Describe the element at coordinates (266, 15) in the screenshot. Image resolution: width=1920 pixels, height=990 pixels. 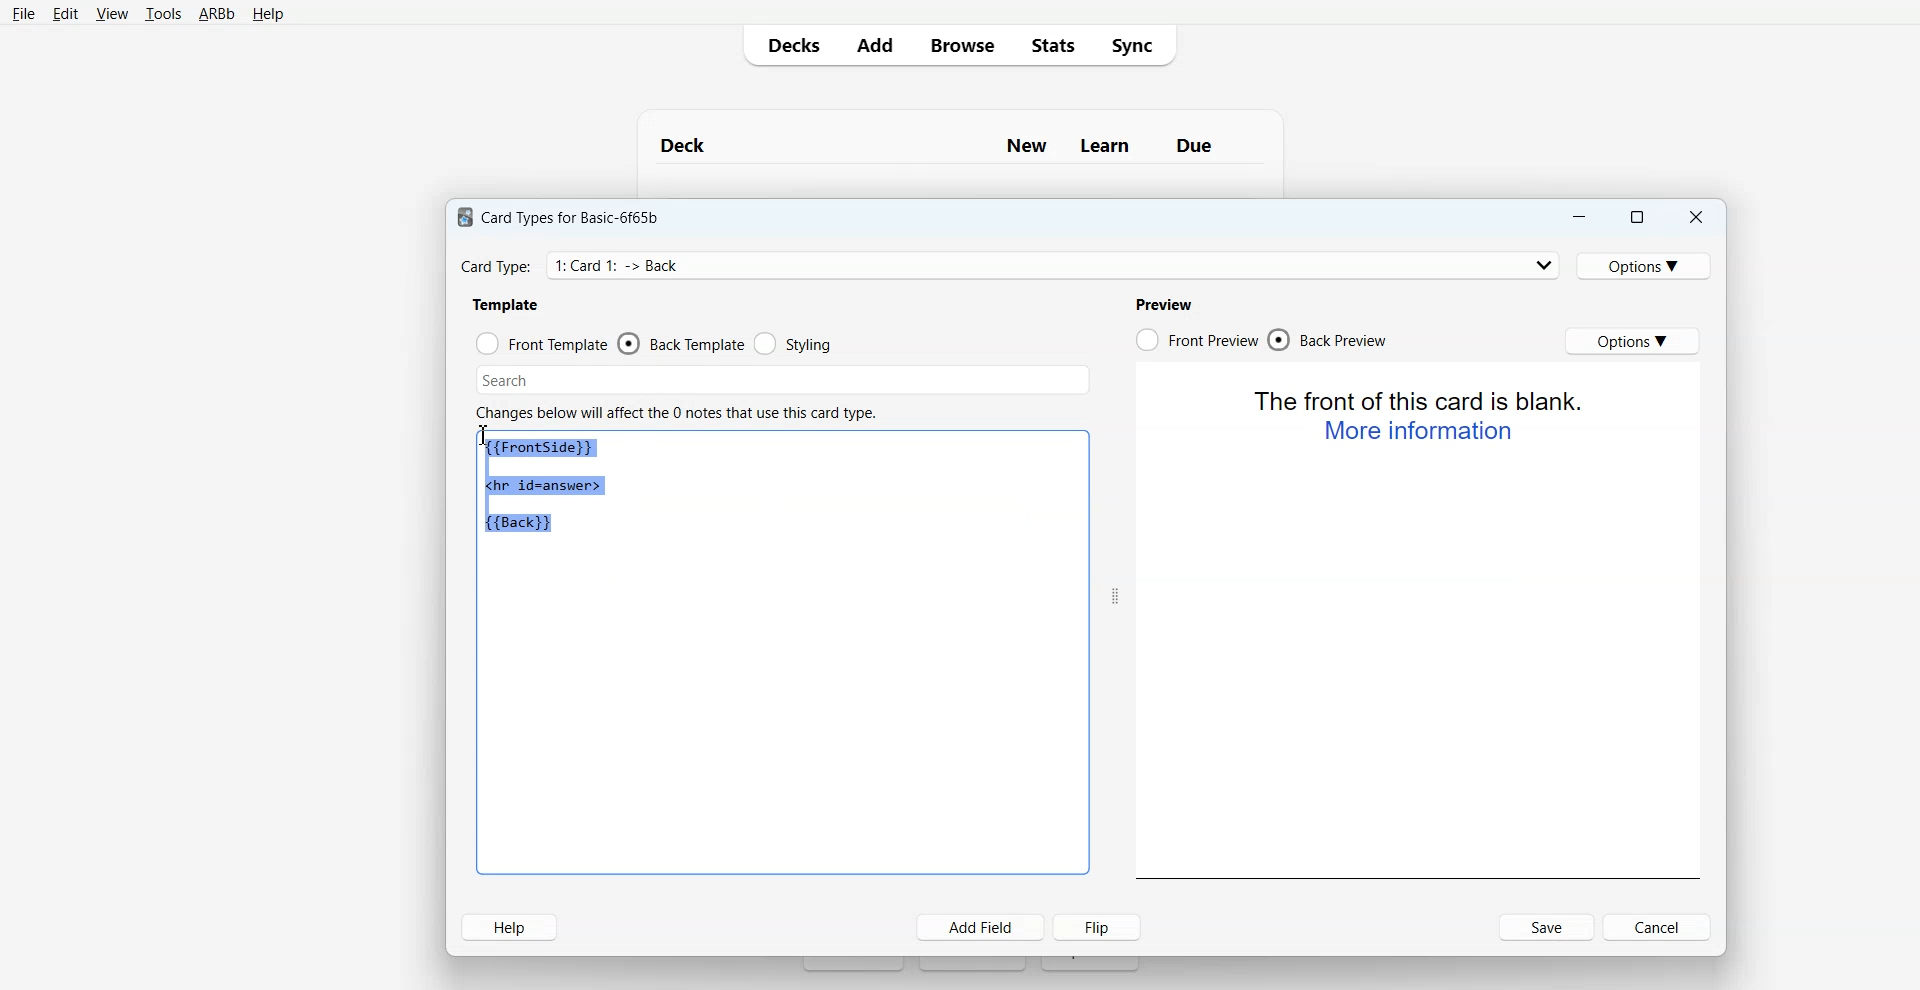
I see `Help` at that location.